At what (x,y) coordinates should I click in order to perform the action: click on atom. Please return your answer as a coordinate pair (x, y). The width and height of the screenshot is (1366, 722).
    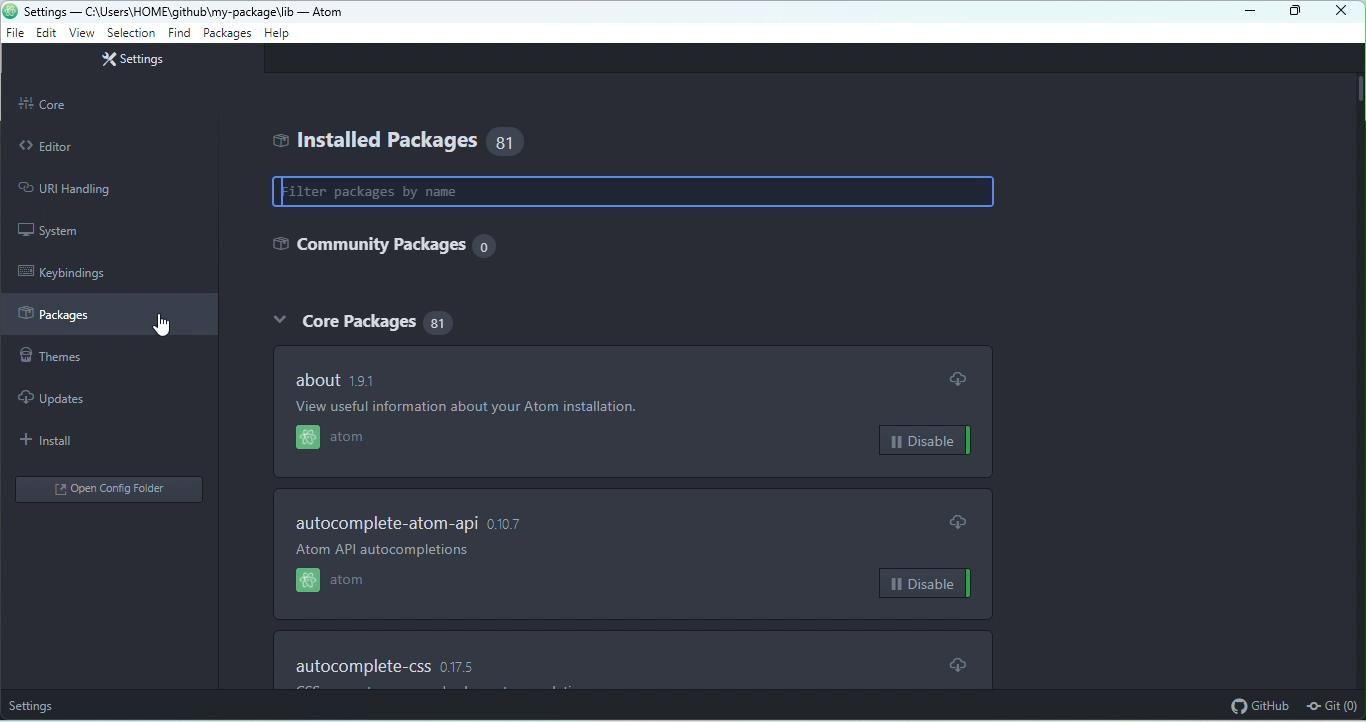
    Looking at the image, I should click on (354, 582).